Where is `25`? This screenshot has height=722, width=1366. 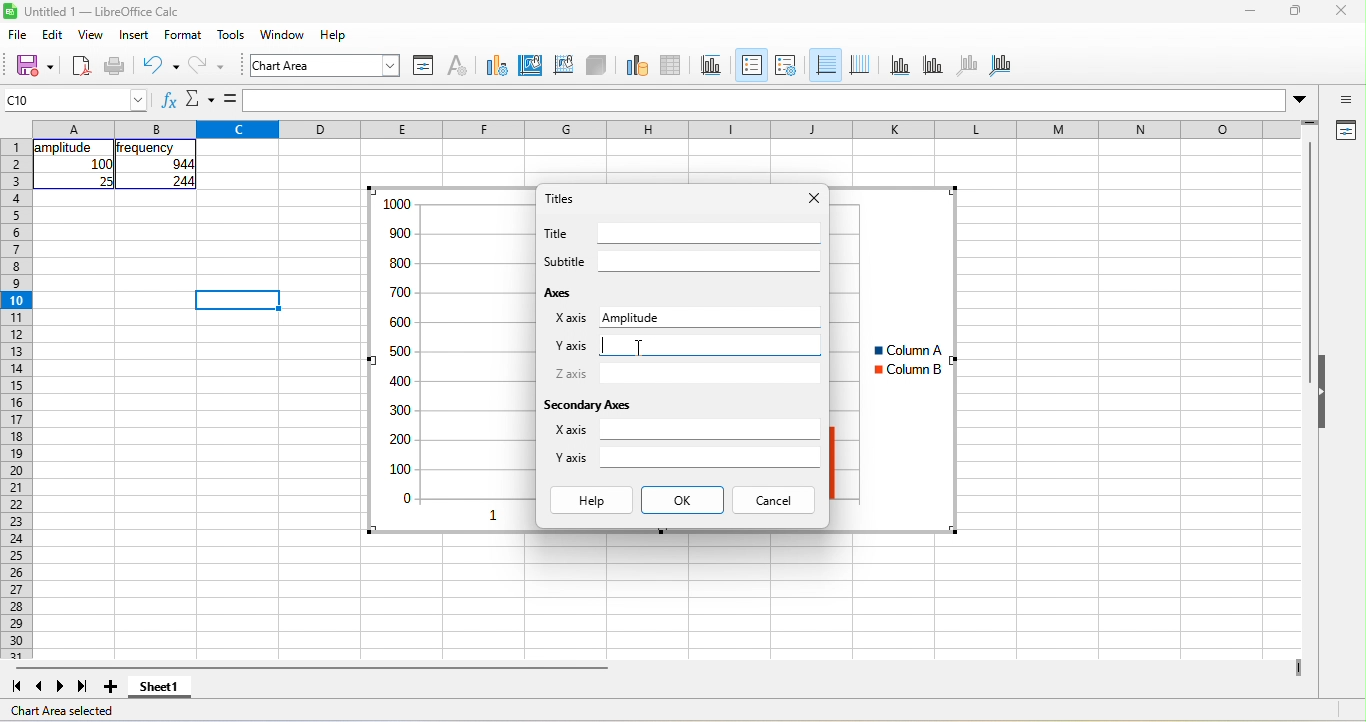
25 is located at coordinates (105, 181).